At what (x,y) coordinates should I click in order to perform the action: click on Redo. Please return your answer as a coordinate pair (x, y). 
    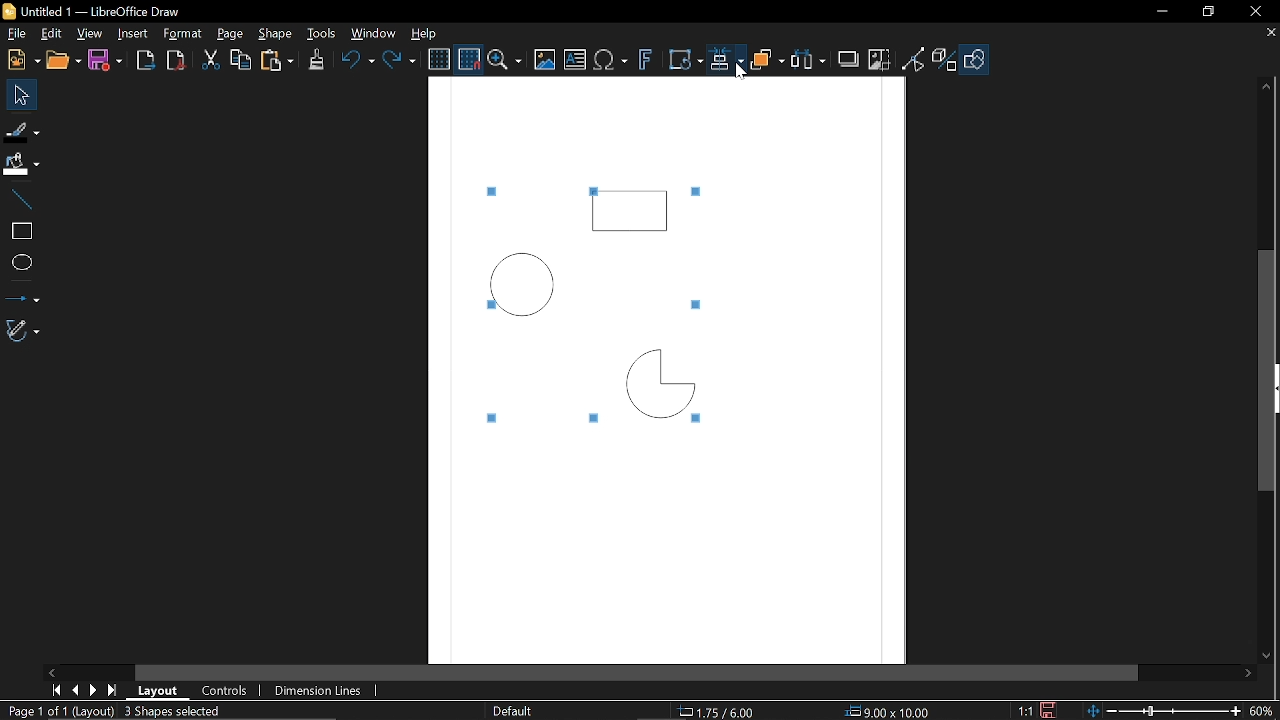
    Looking at the image, I should click on (400, 61).